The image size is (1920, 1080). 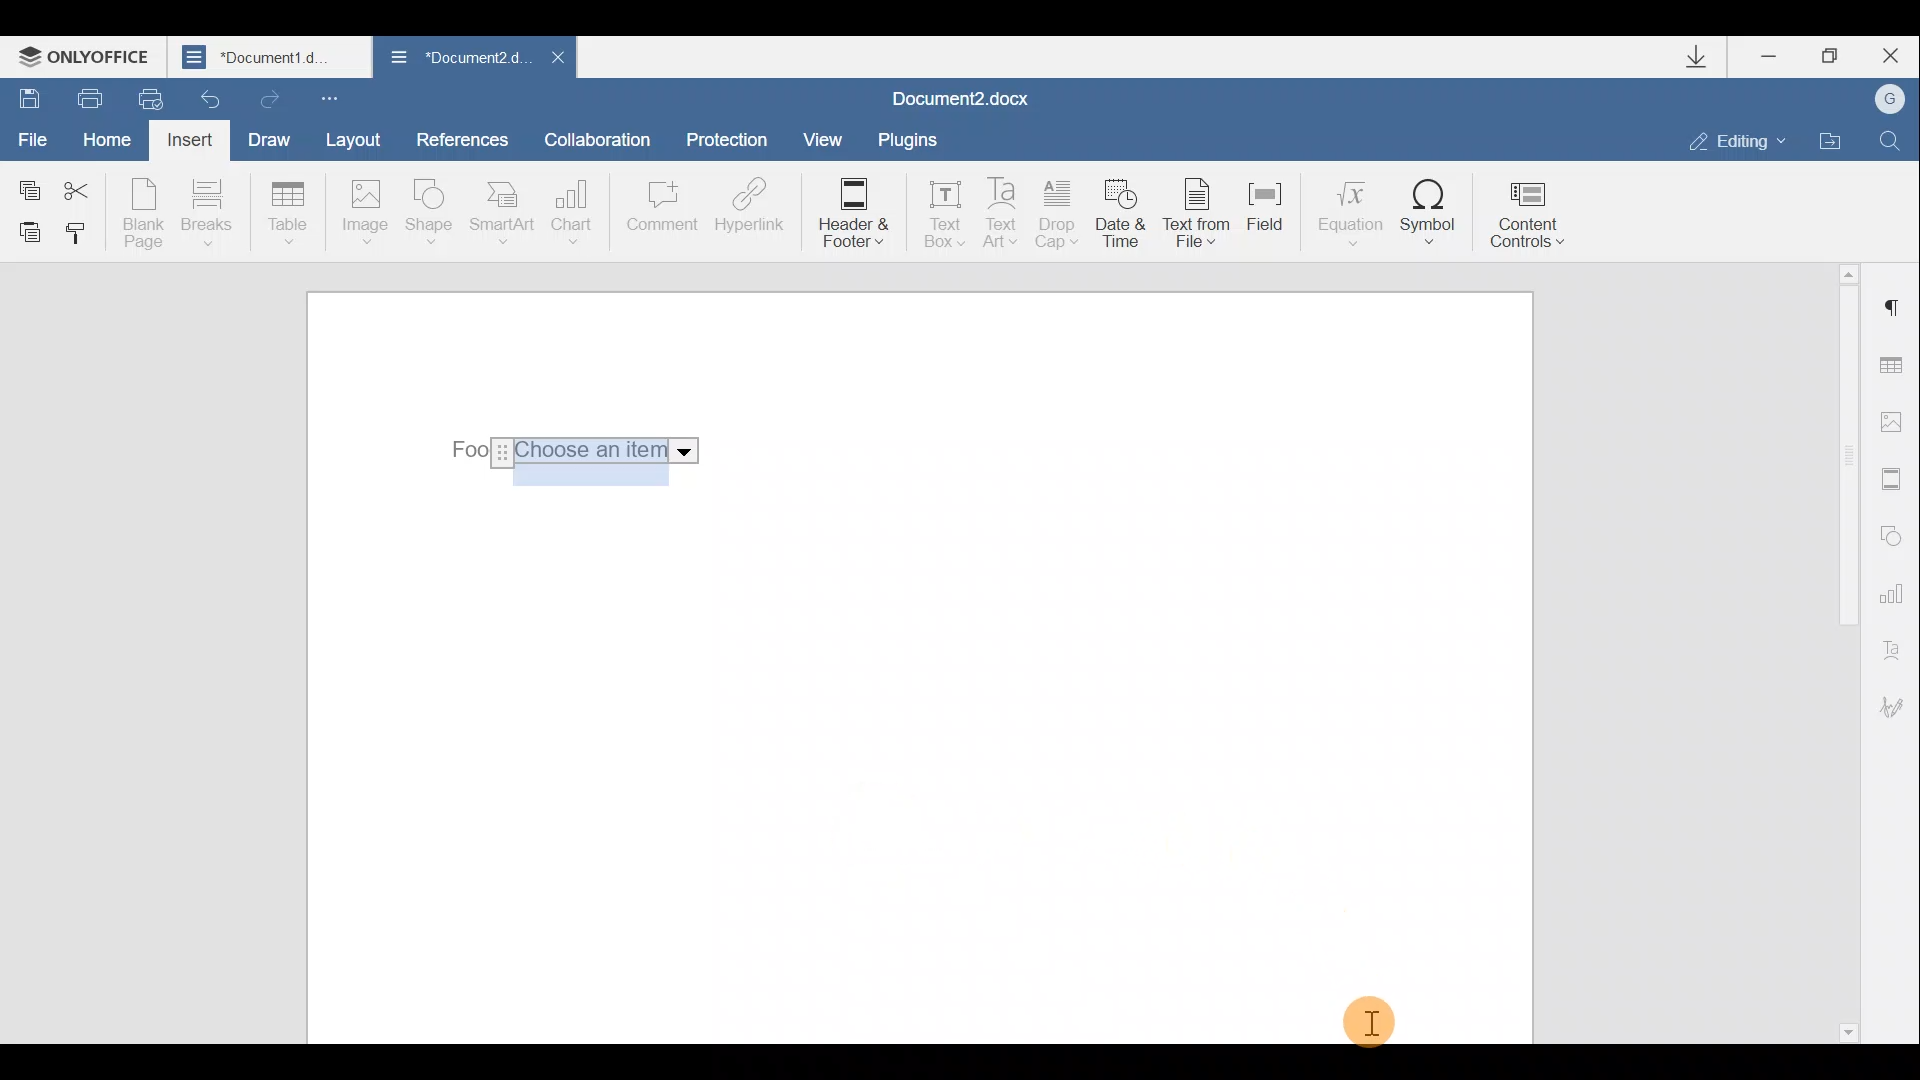 What do you see at coordinates (212, 93) in the screenshot?
I see `Undo` at bounding box center [212, 93].